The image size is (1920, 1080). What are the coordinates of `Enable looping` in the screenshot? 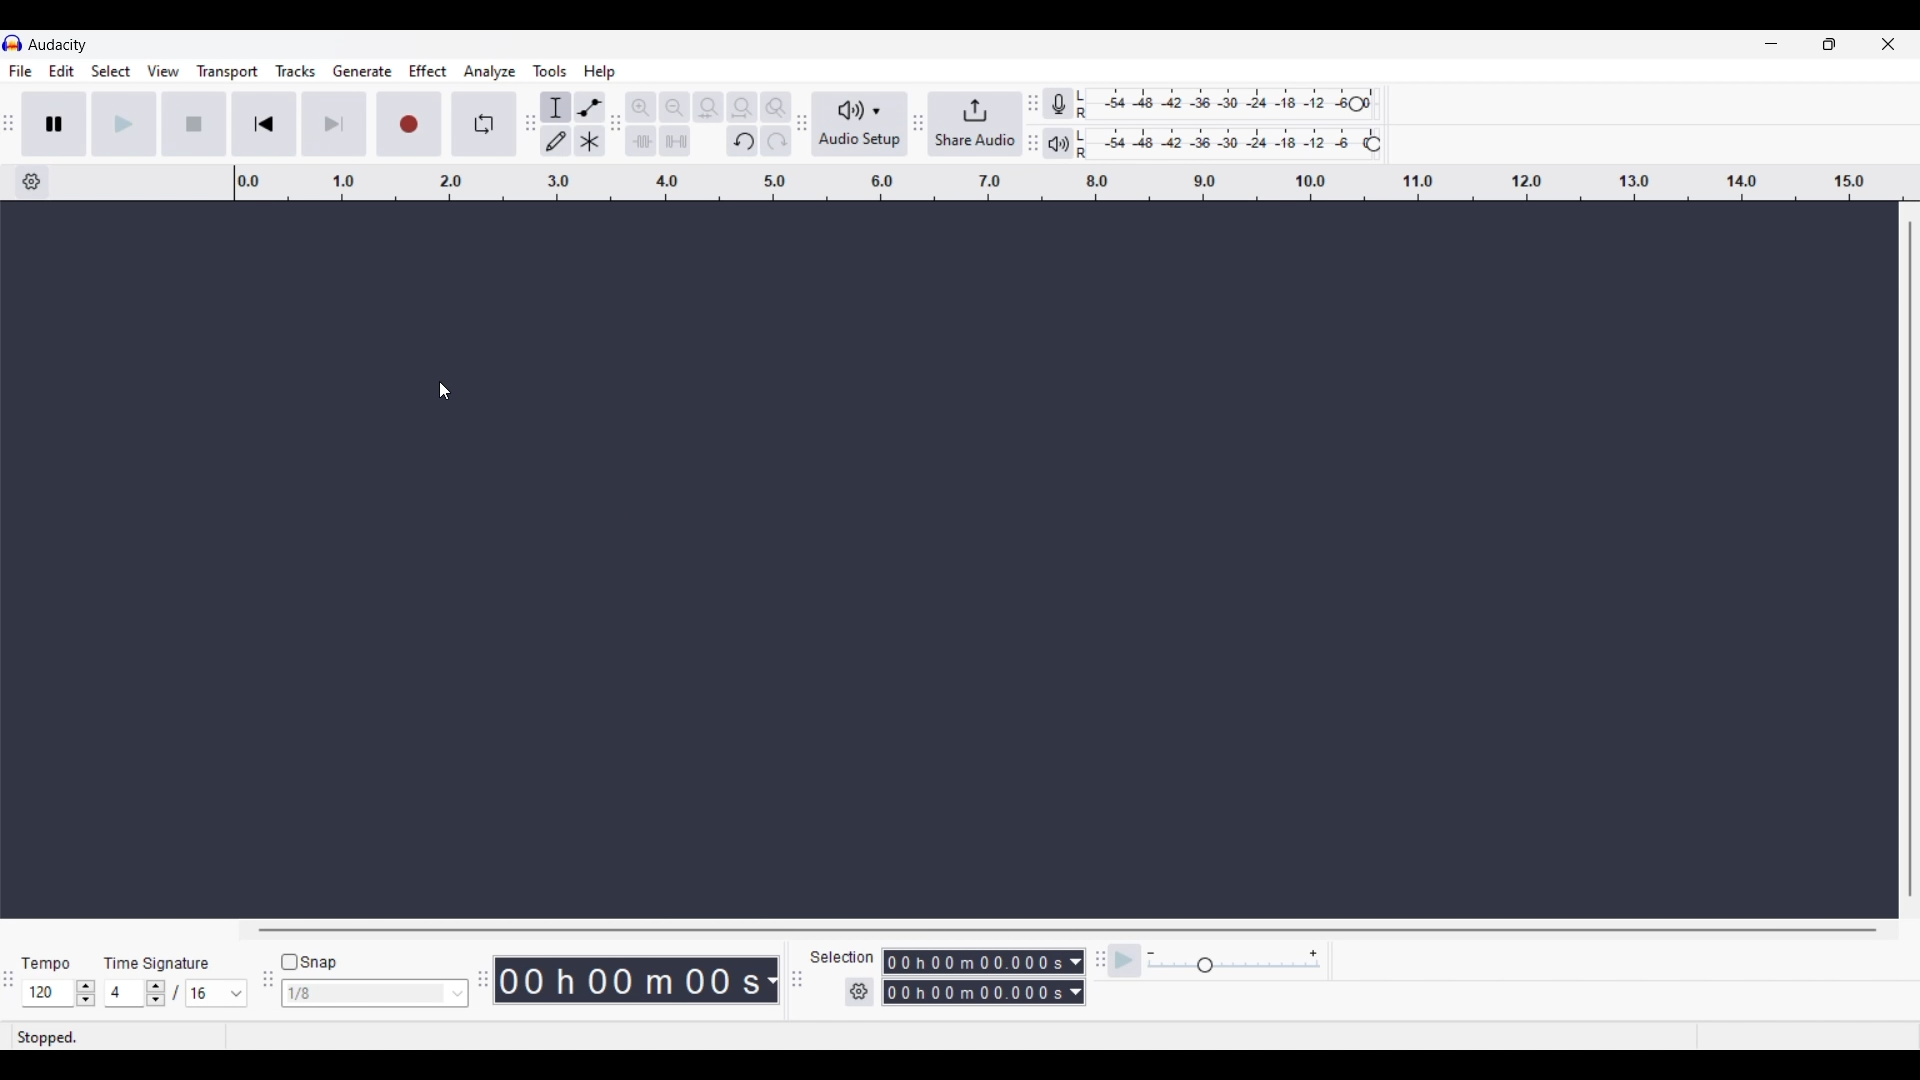 It's located at (485, 124).